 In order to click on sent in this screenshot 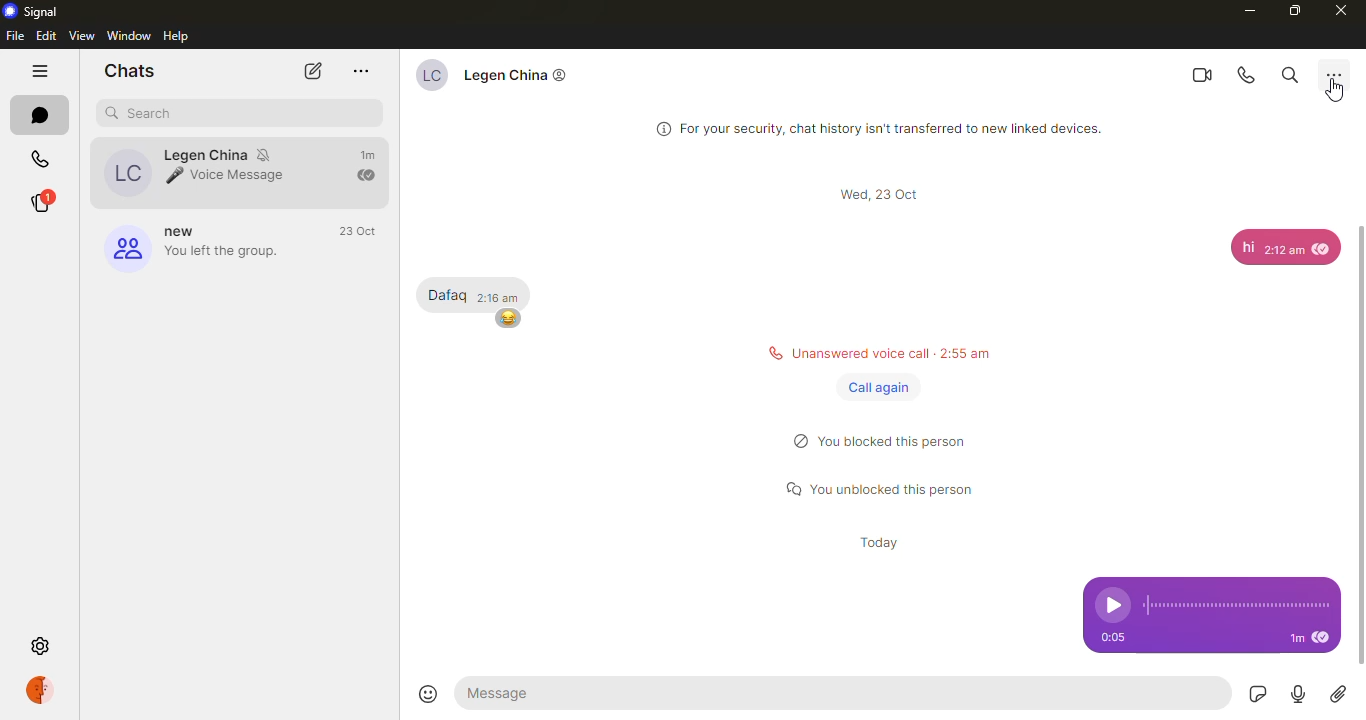, I will do `click(368, 176)`.